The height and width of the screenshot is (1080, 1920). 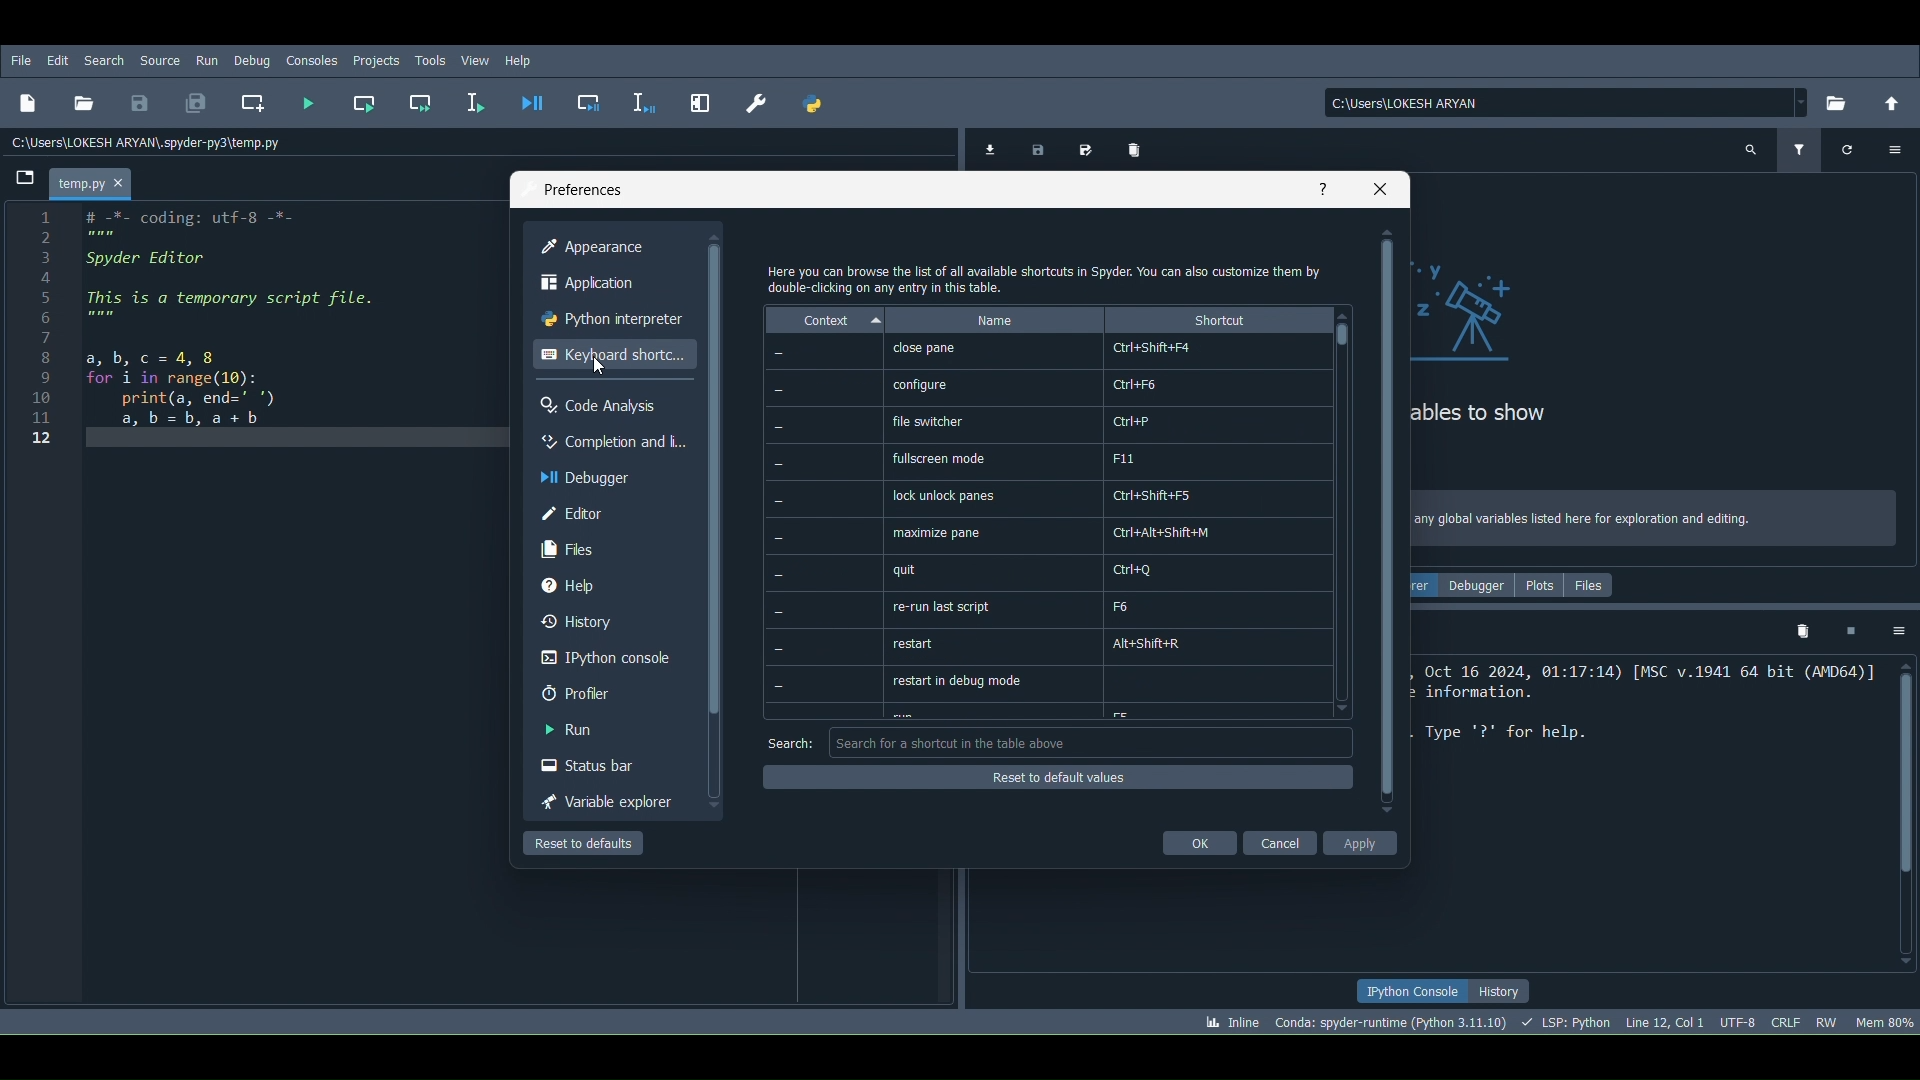 What do you see at coordinates (592, 843) in the screenshot?
I see `Reset to defaults` at bounding box center [592, 843].